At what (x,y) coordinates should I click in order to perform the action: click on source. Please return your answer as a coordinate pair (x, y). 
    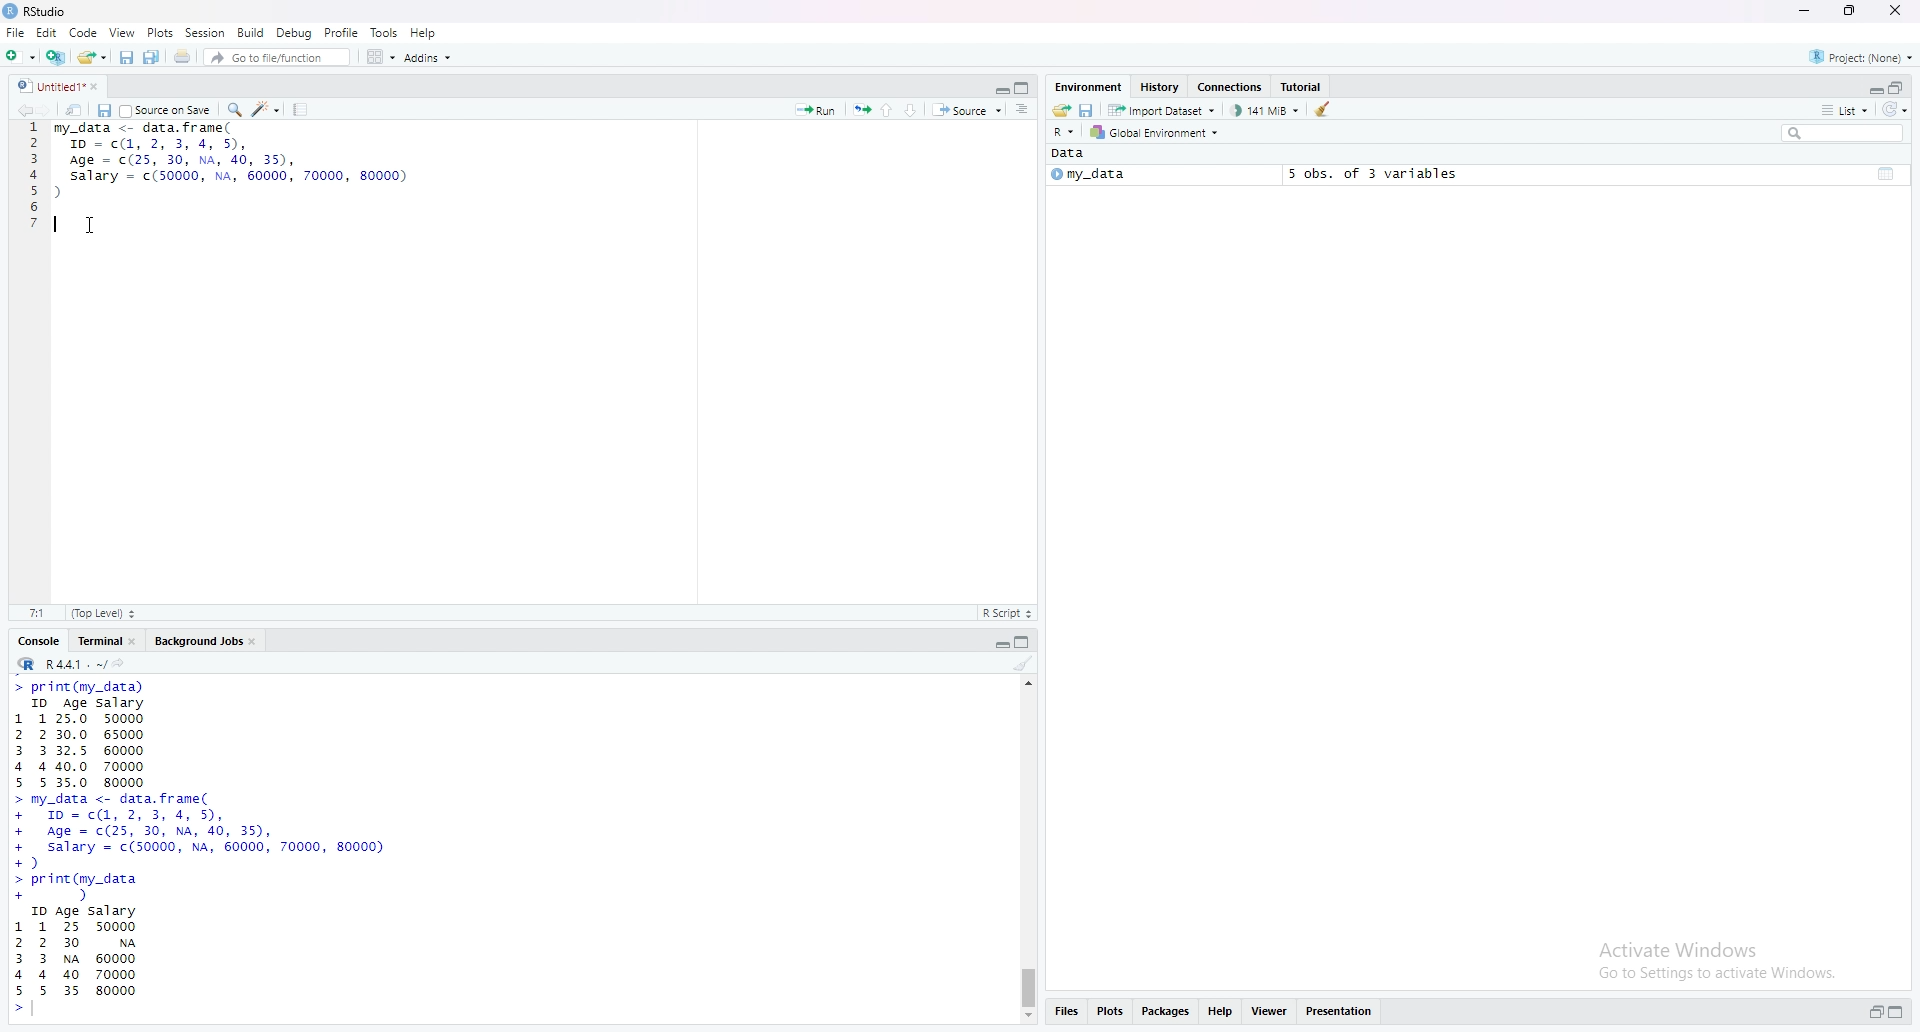
    Looking at the image, I should click on (968, 112).